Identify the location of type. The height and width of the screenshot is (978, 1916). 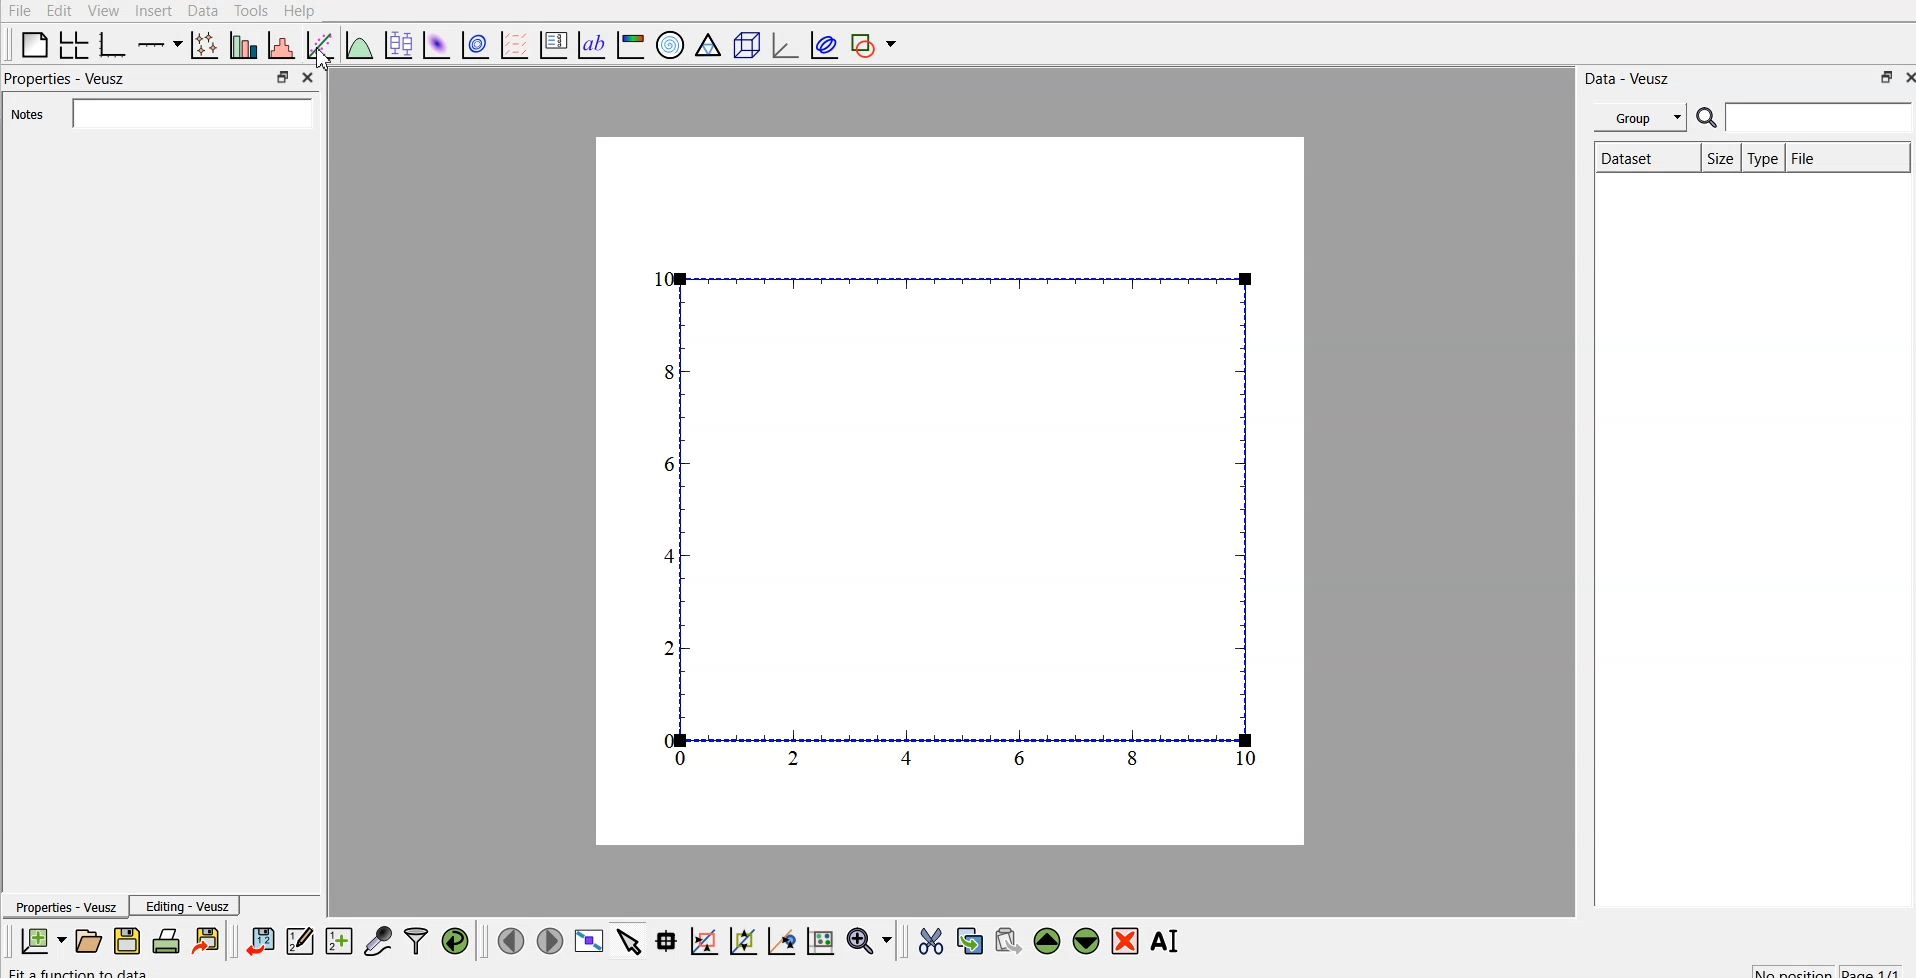
(1763, 158).